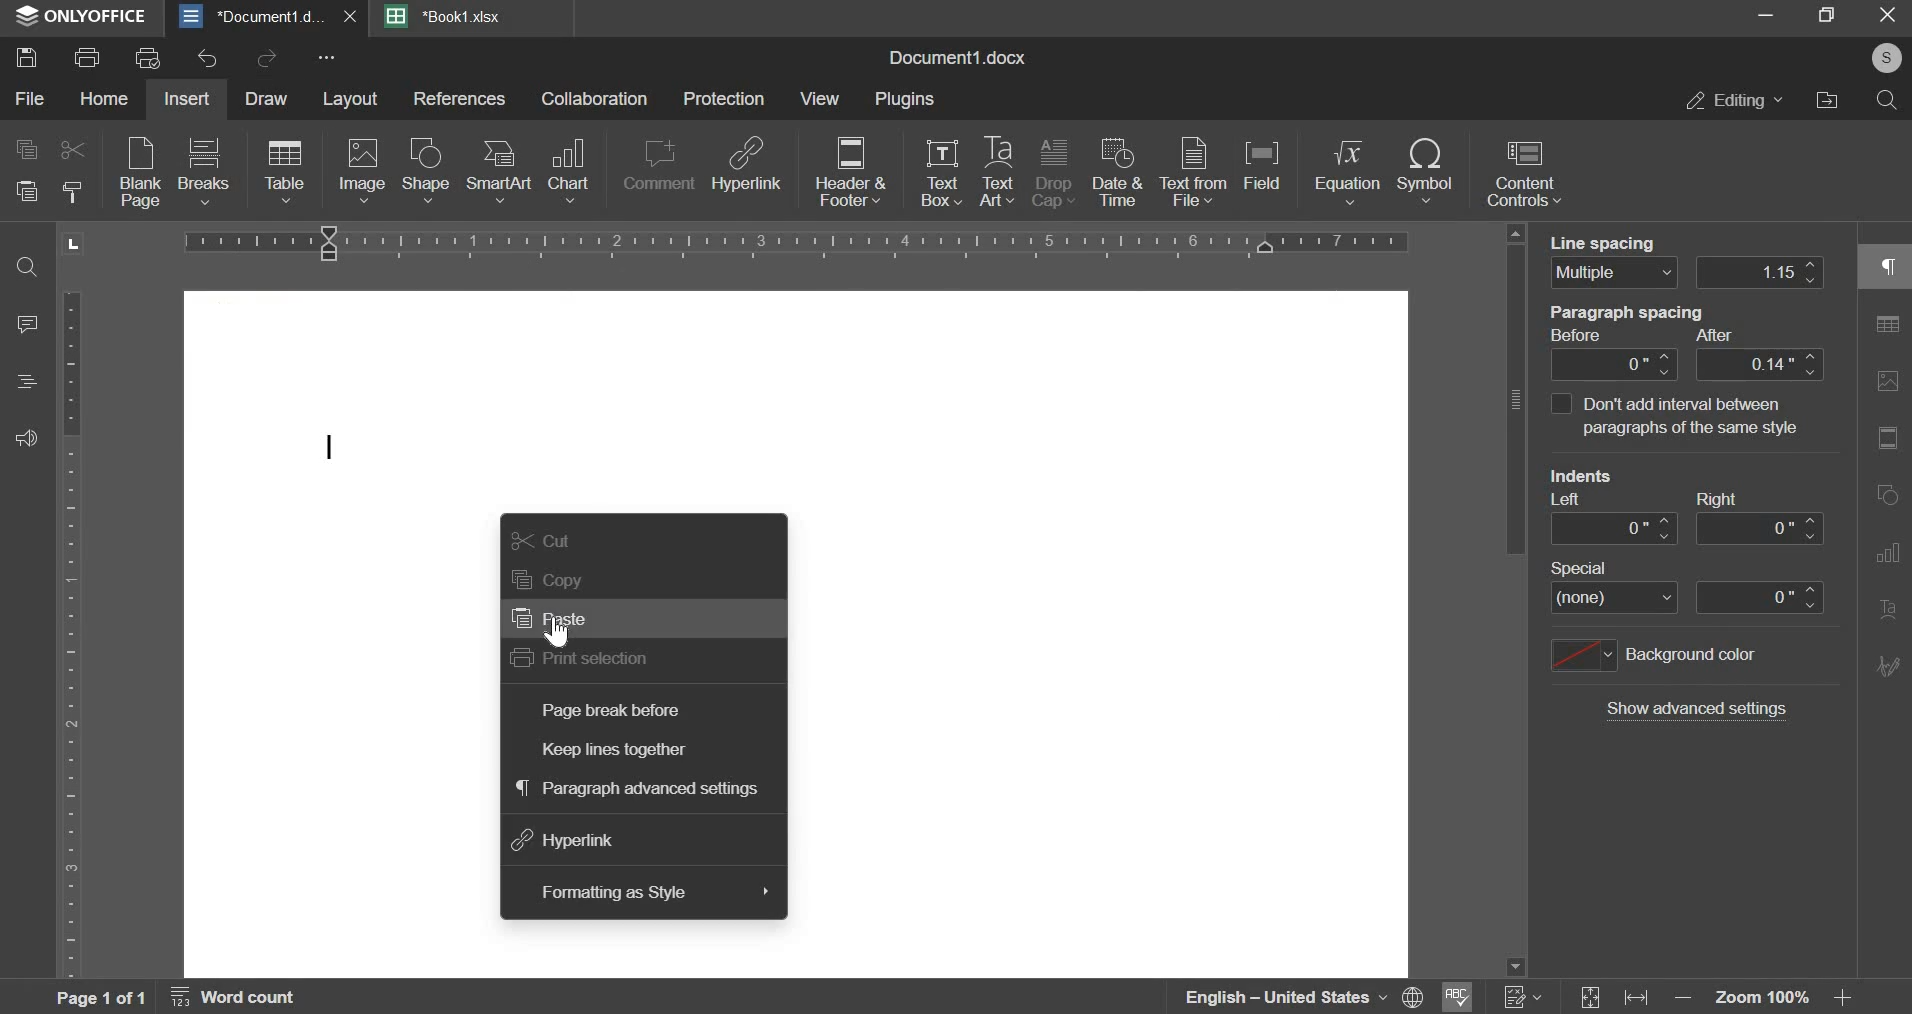 This screenshot has width=1912, height=1014. Describe the element at coordinates (136, 174) in the screenshot. I see `insert blank page` at that location.